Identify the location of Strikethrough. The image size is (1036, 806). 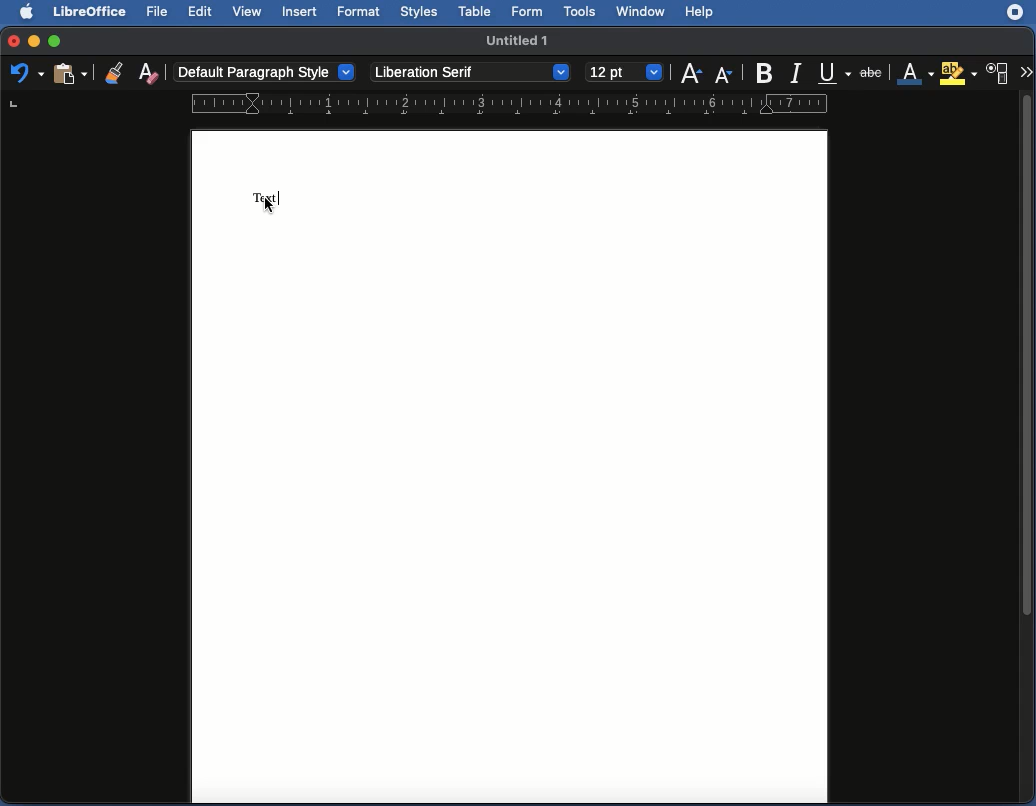
(872, 72).